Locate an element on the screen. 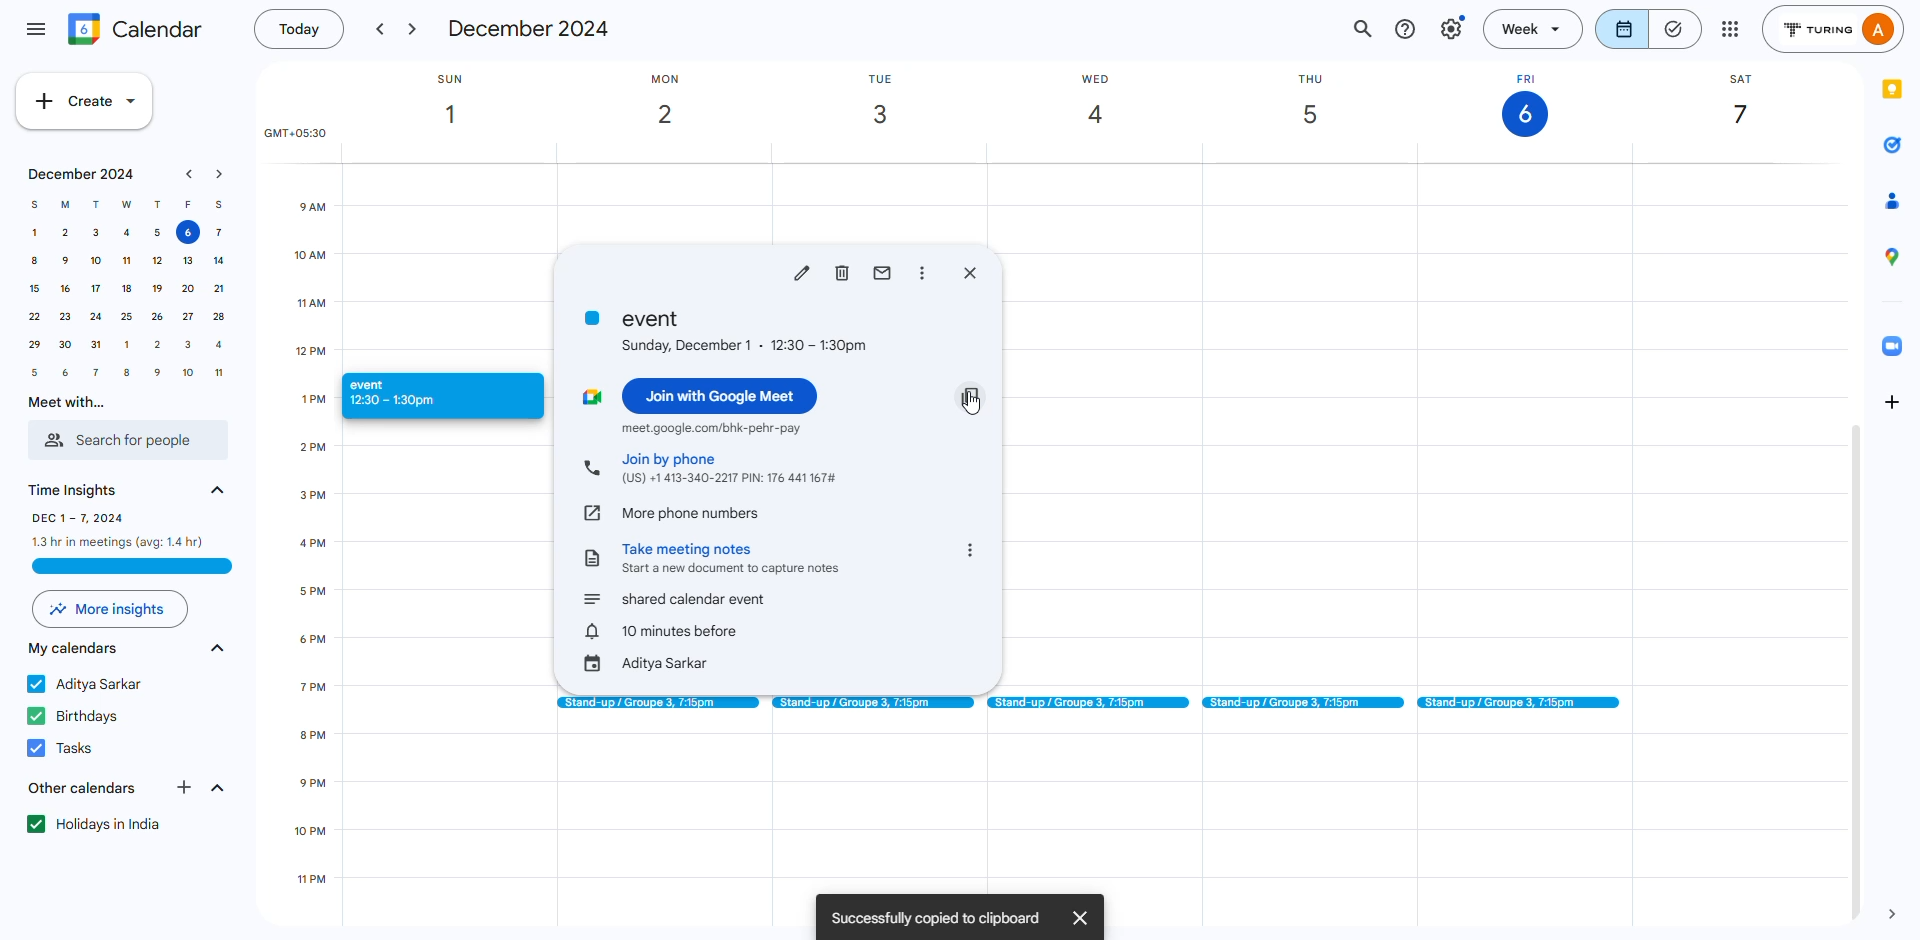 The height and width of the screenshot is (940, 1920). meet is located at coordinates (591, 396).